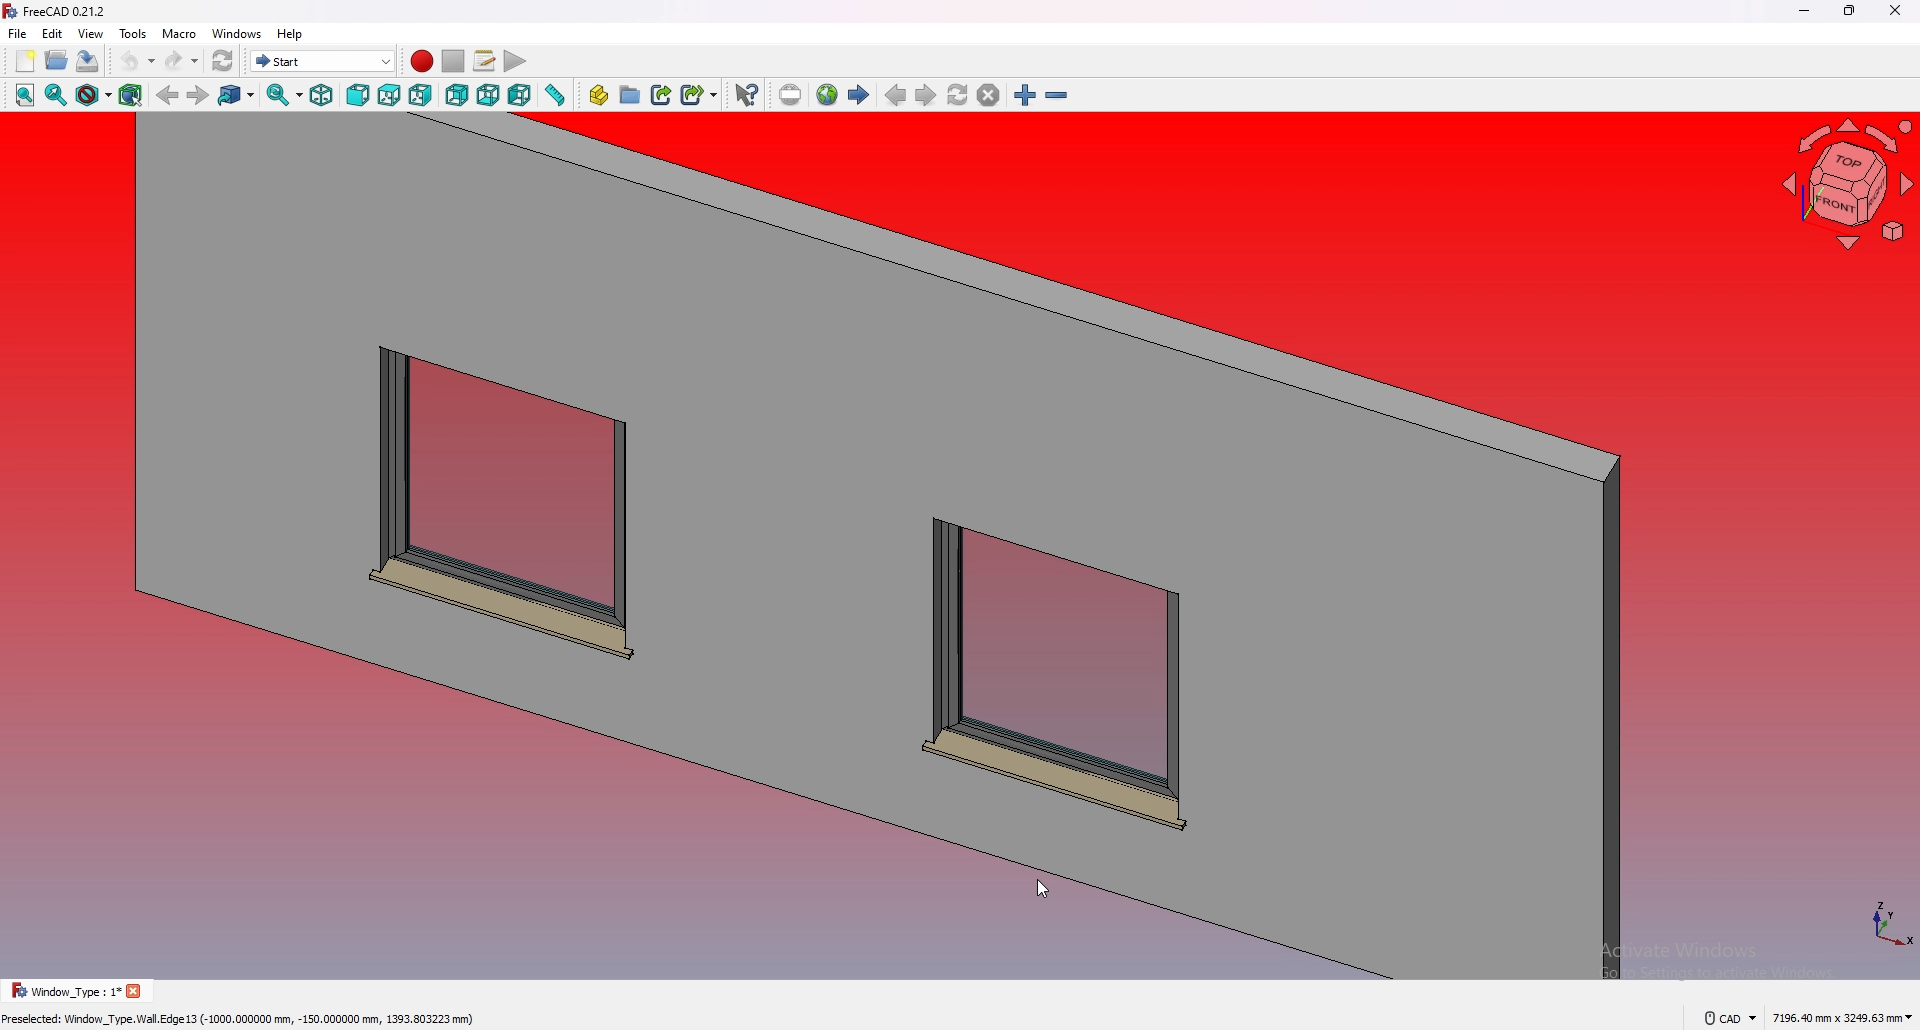  I want to click on close, so click(1895, 11).